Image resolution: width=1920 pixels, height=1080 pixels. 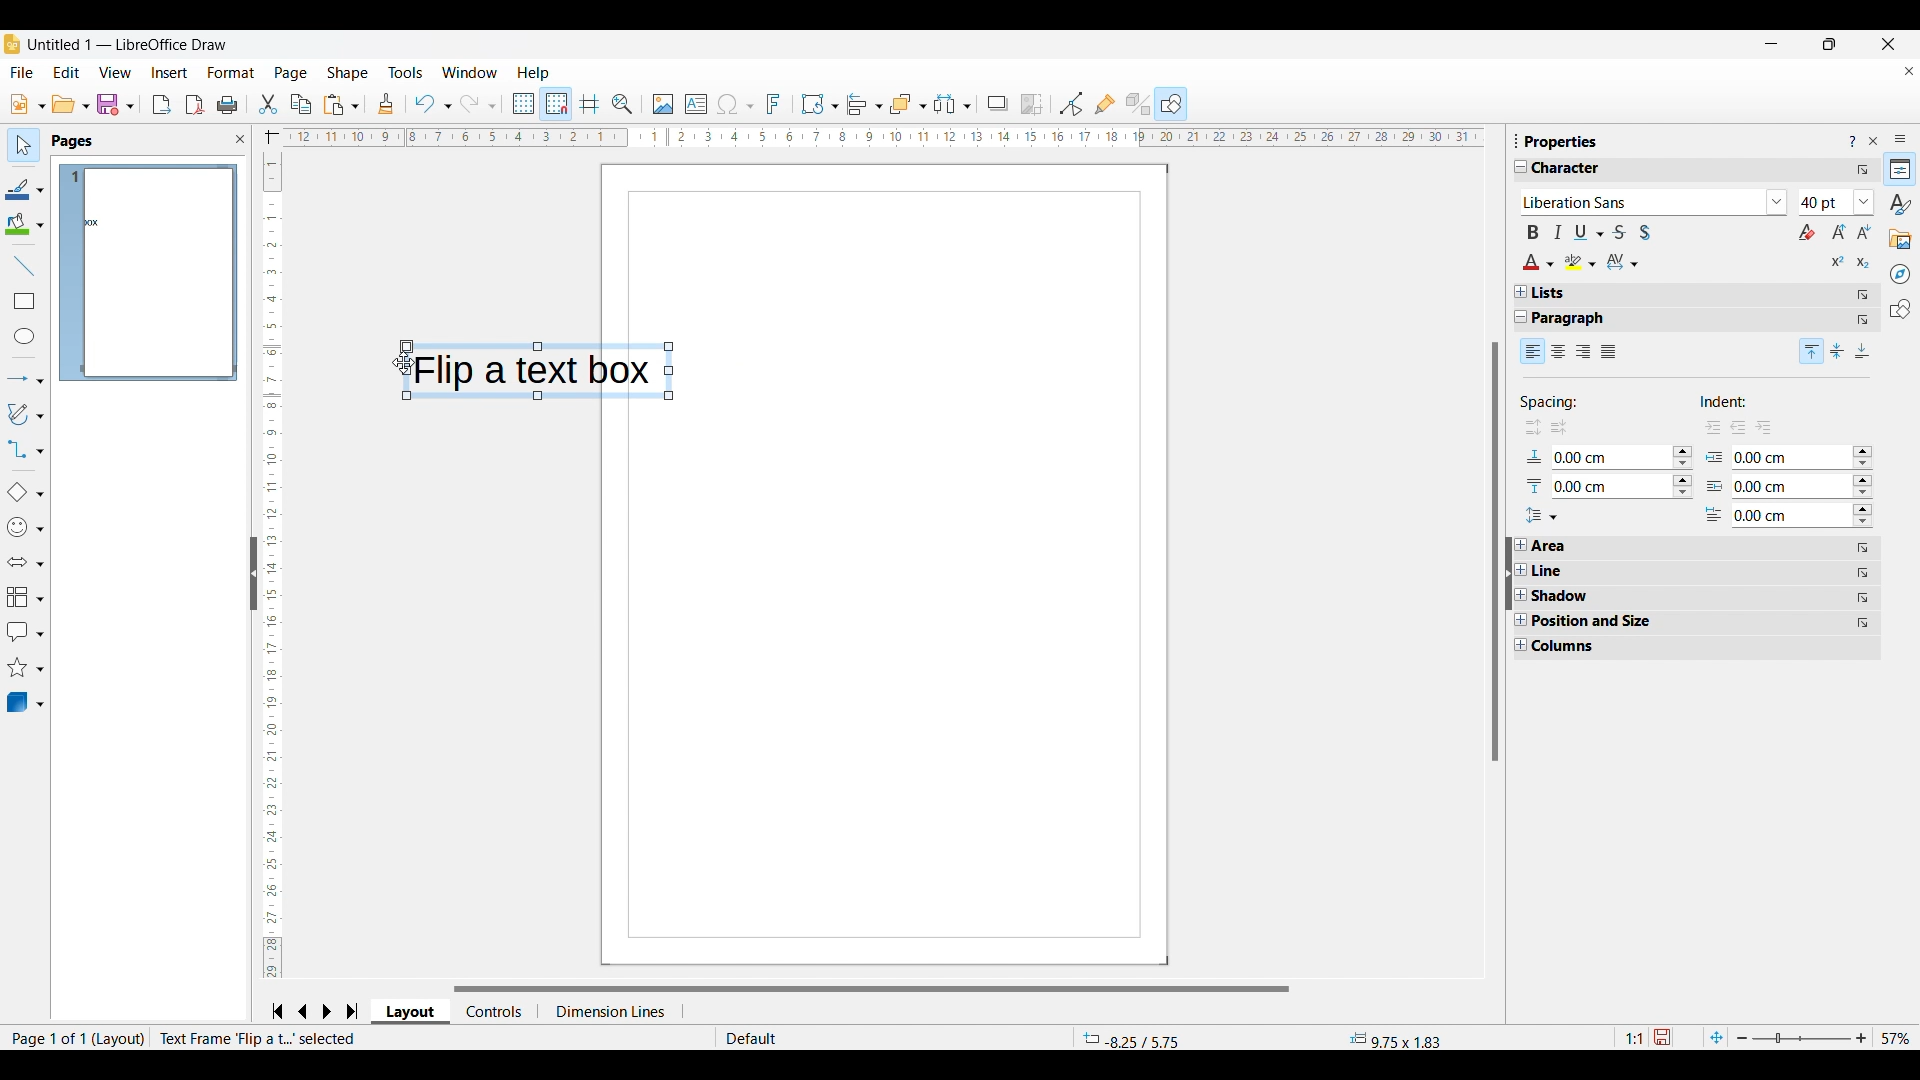 I want to click on Shadow property, so click(x=1592, y=596).